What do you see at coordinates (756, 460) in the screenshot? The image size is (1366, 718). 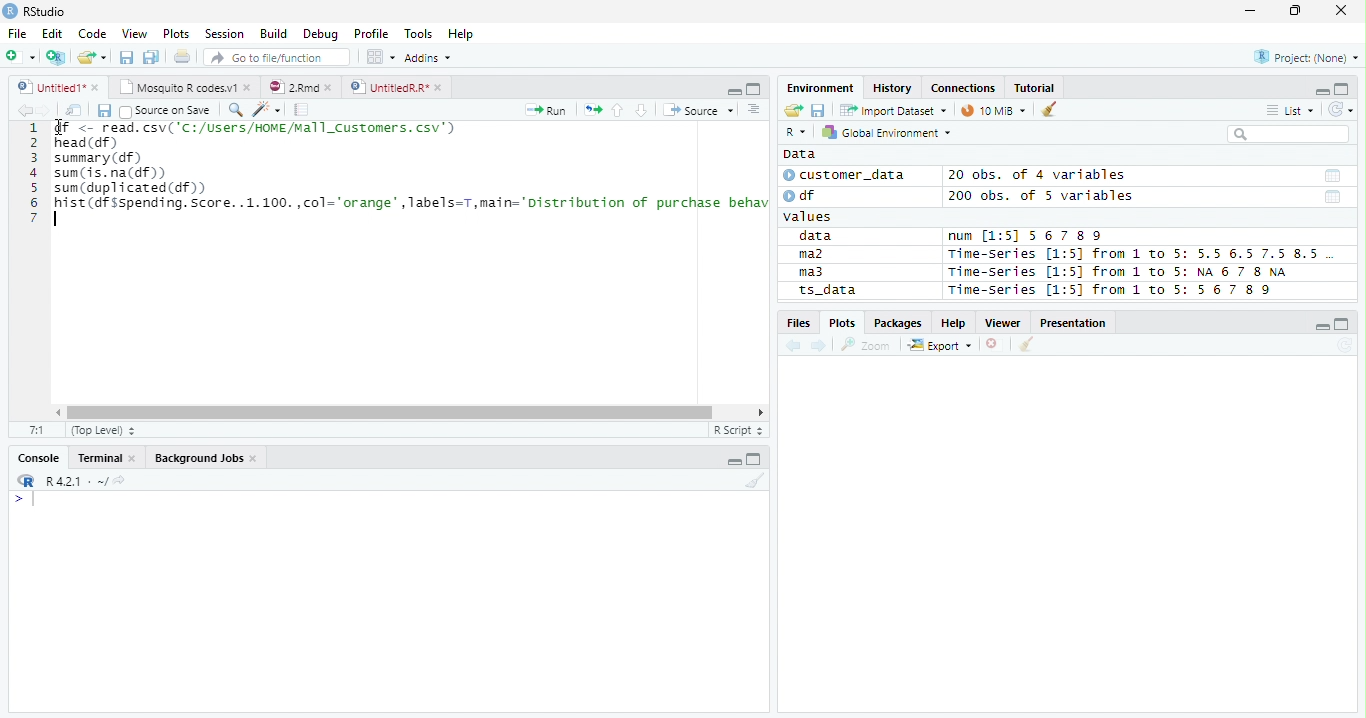 I see `Maximize` at bounding box center [756, 460].